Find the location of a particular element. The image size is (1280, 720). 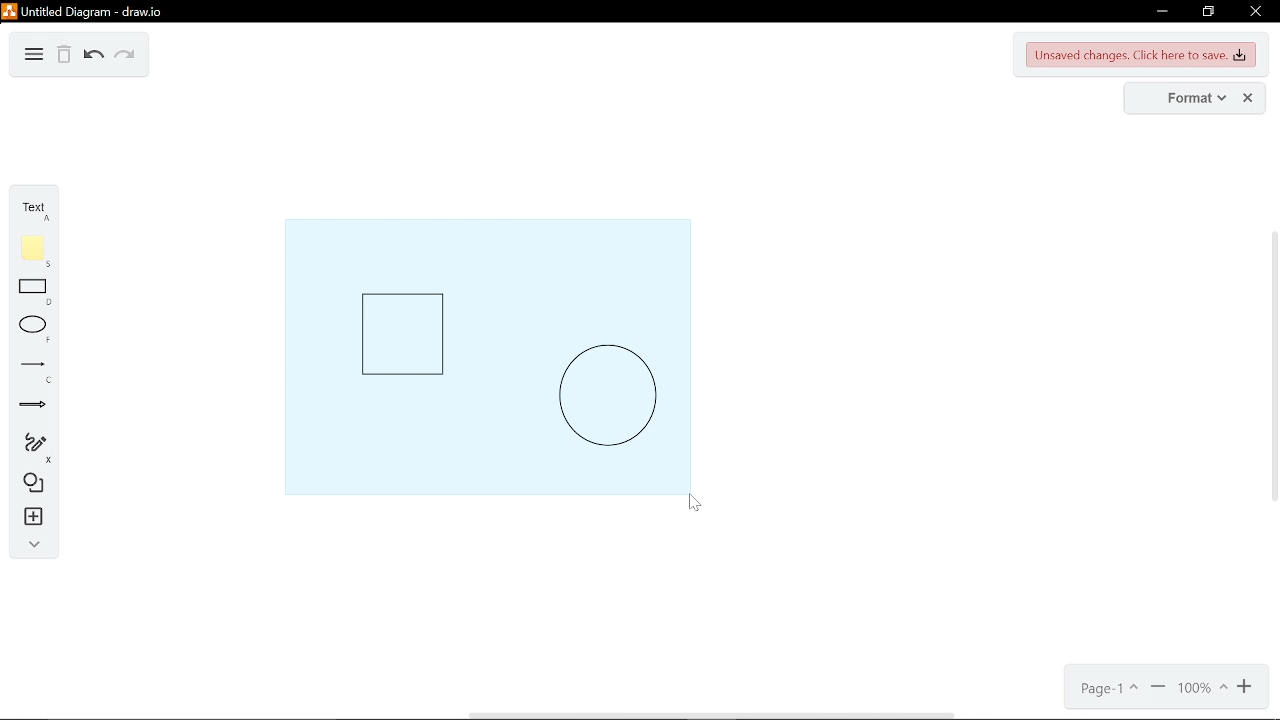

text is located at coordinates (33, 209).